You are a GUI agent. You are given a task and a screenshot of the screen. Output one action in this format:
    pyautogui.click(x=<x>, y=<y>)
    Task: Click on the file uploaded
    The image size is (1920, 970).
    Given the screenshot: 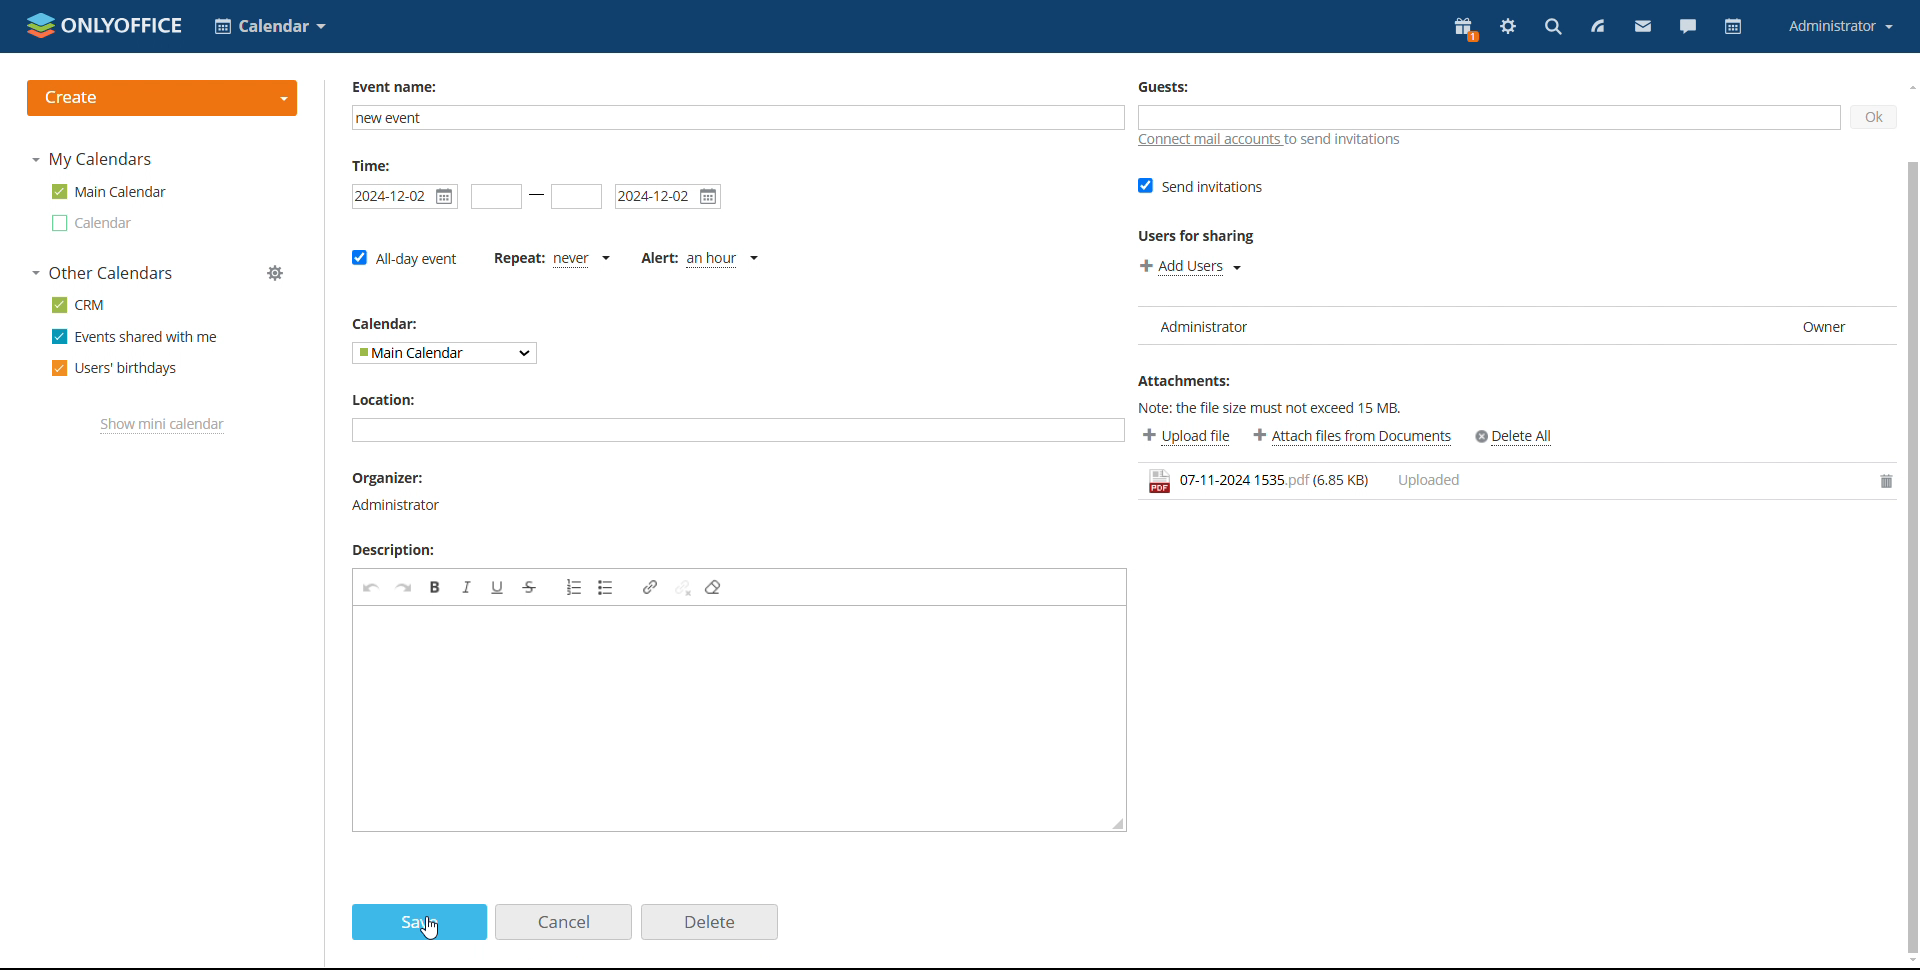 What is the action you would take?
    pyautogui.click(x=1498, y=480)
    